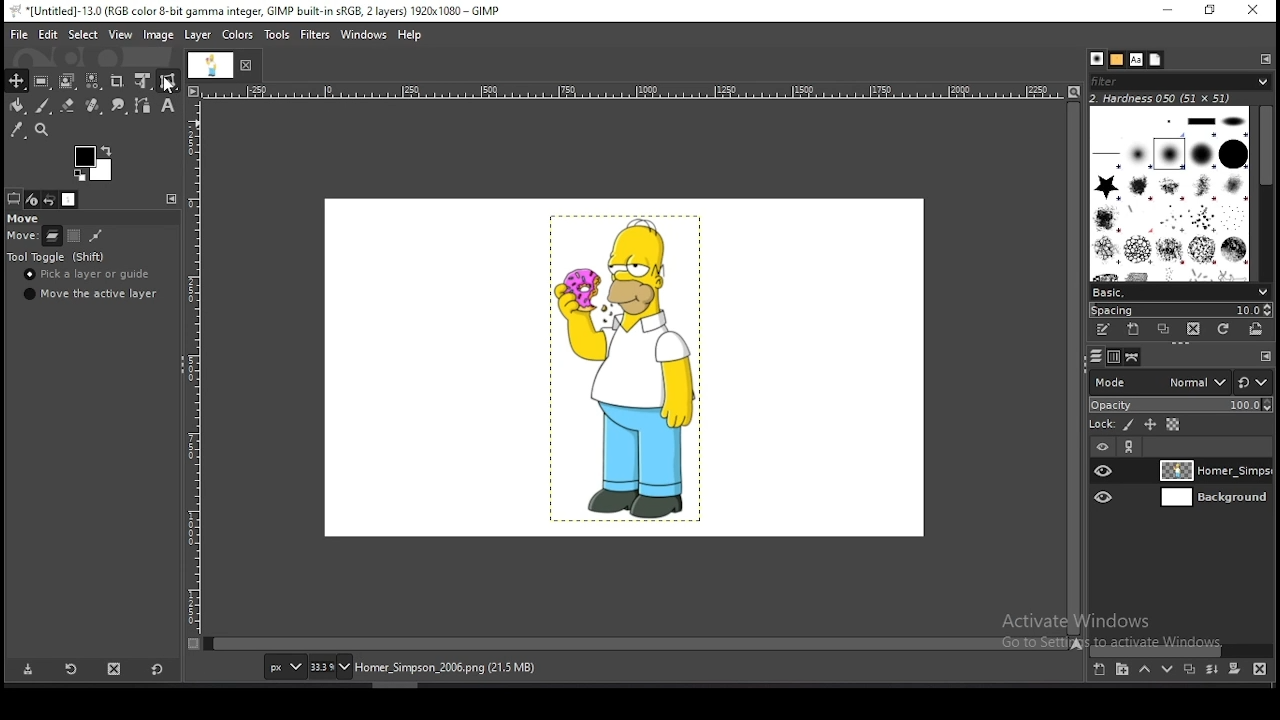 Image resolution: width=1280 pixels, height=720 pixels. Describe the element at coordinates (1136, 331) in the screenshot. I see `create a new brush` at that location.